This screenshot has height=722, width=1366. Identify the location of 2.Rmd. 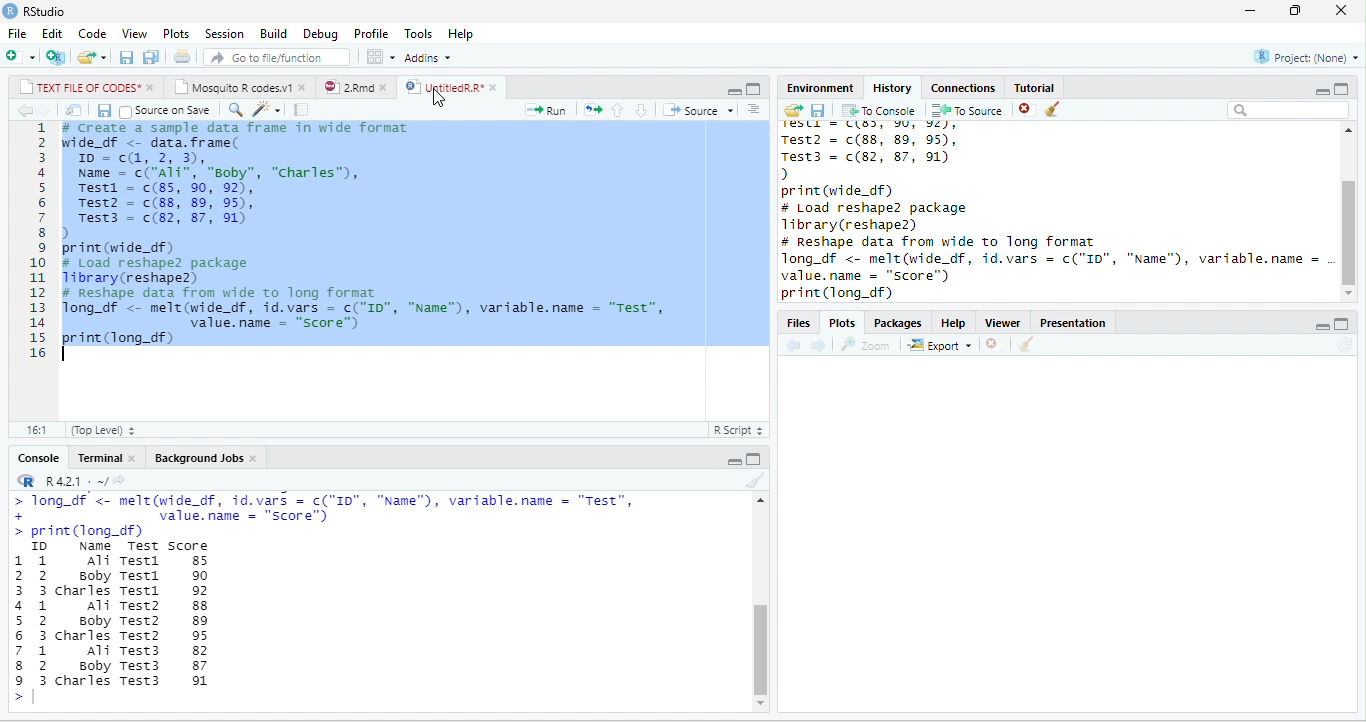
(348, 87).